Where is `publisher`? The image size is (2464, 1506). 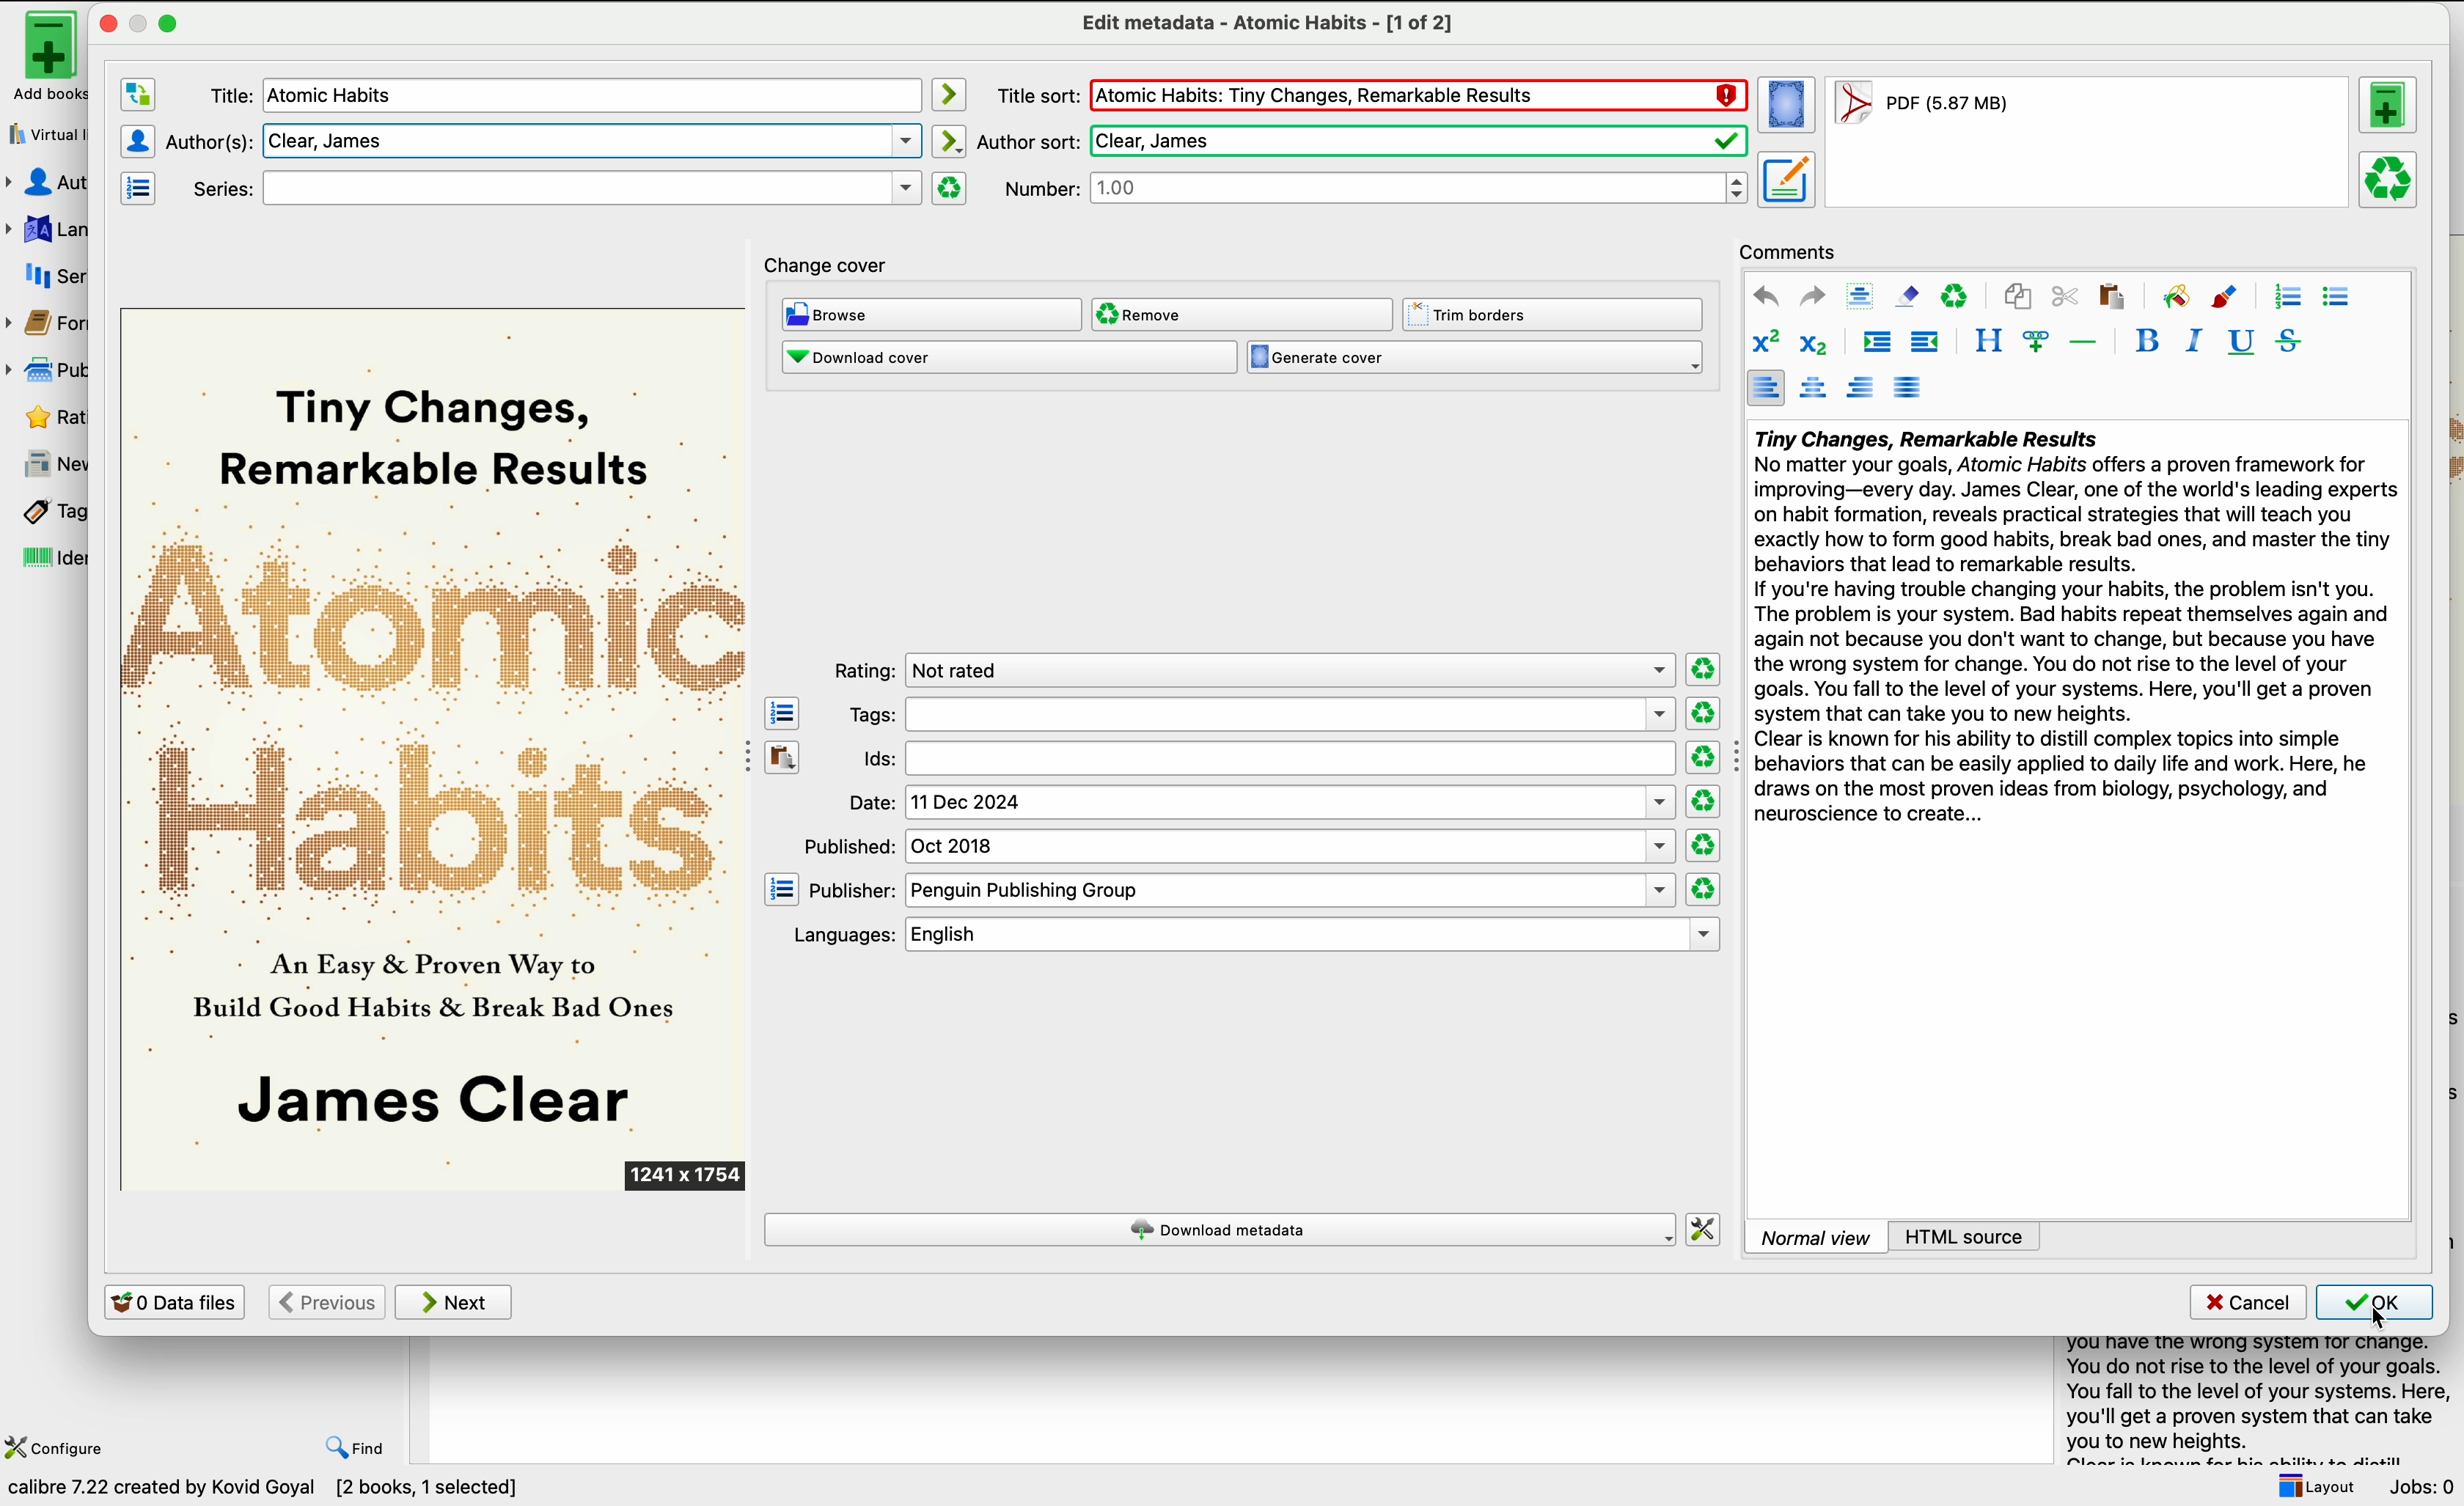 publisher is located at coordinates (51, 369).